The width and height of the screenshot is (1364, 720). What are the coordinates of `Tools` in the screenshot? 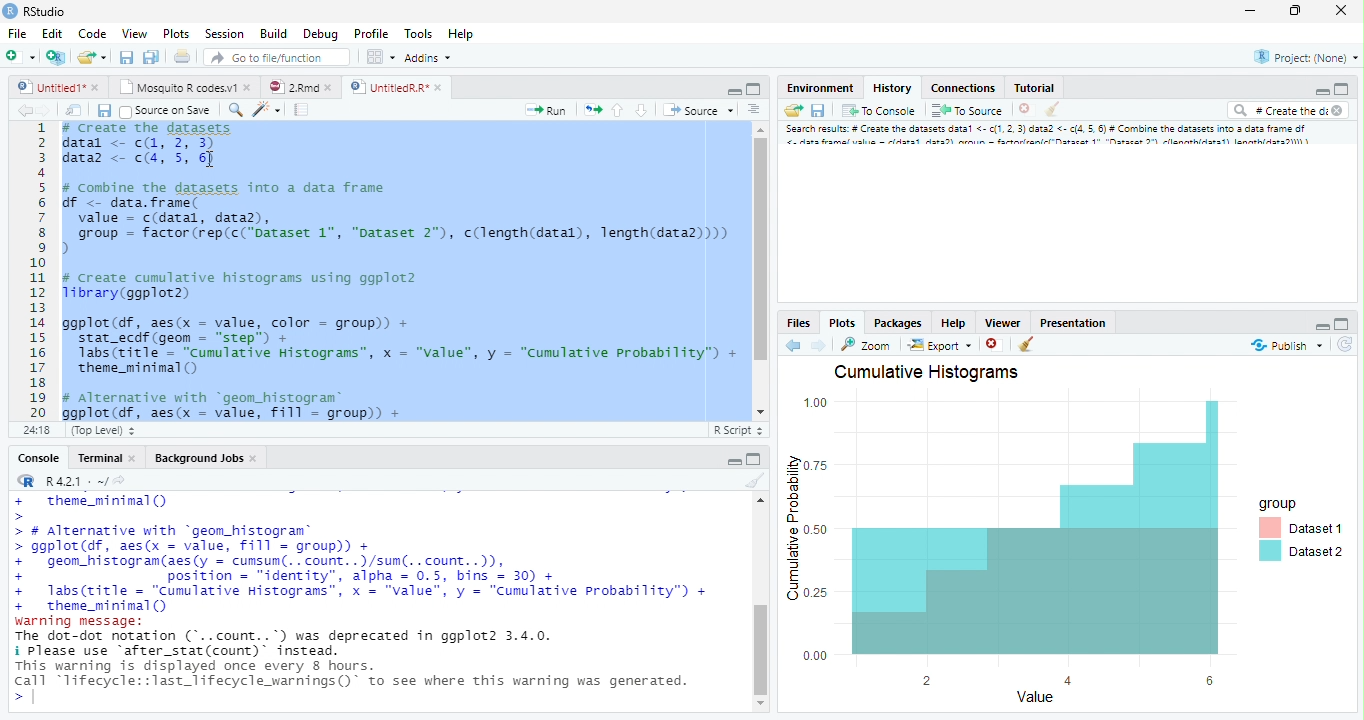 It's located at (420, 35).